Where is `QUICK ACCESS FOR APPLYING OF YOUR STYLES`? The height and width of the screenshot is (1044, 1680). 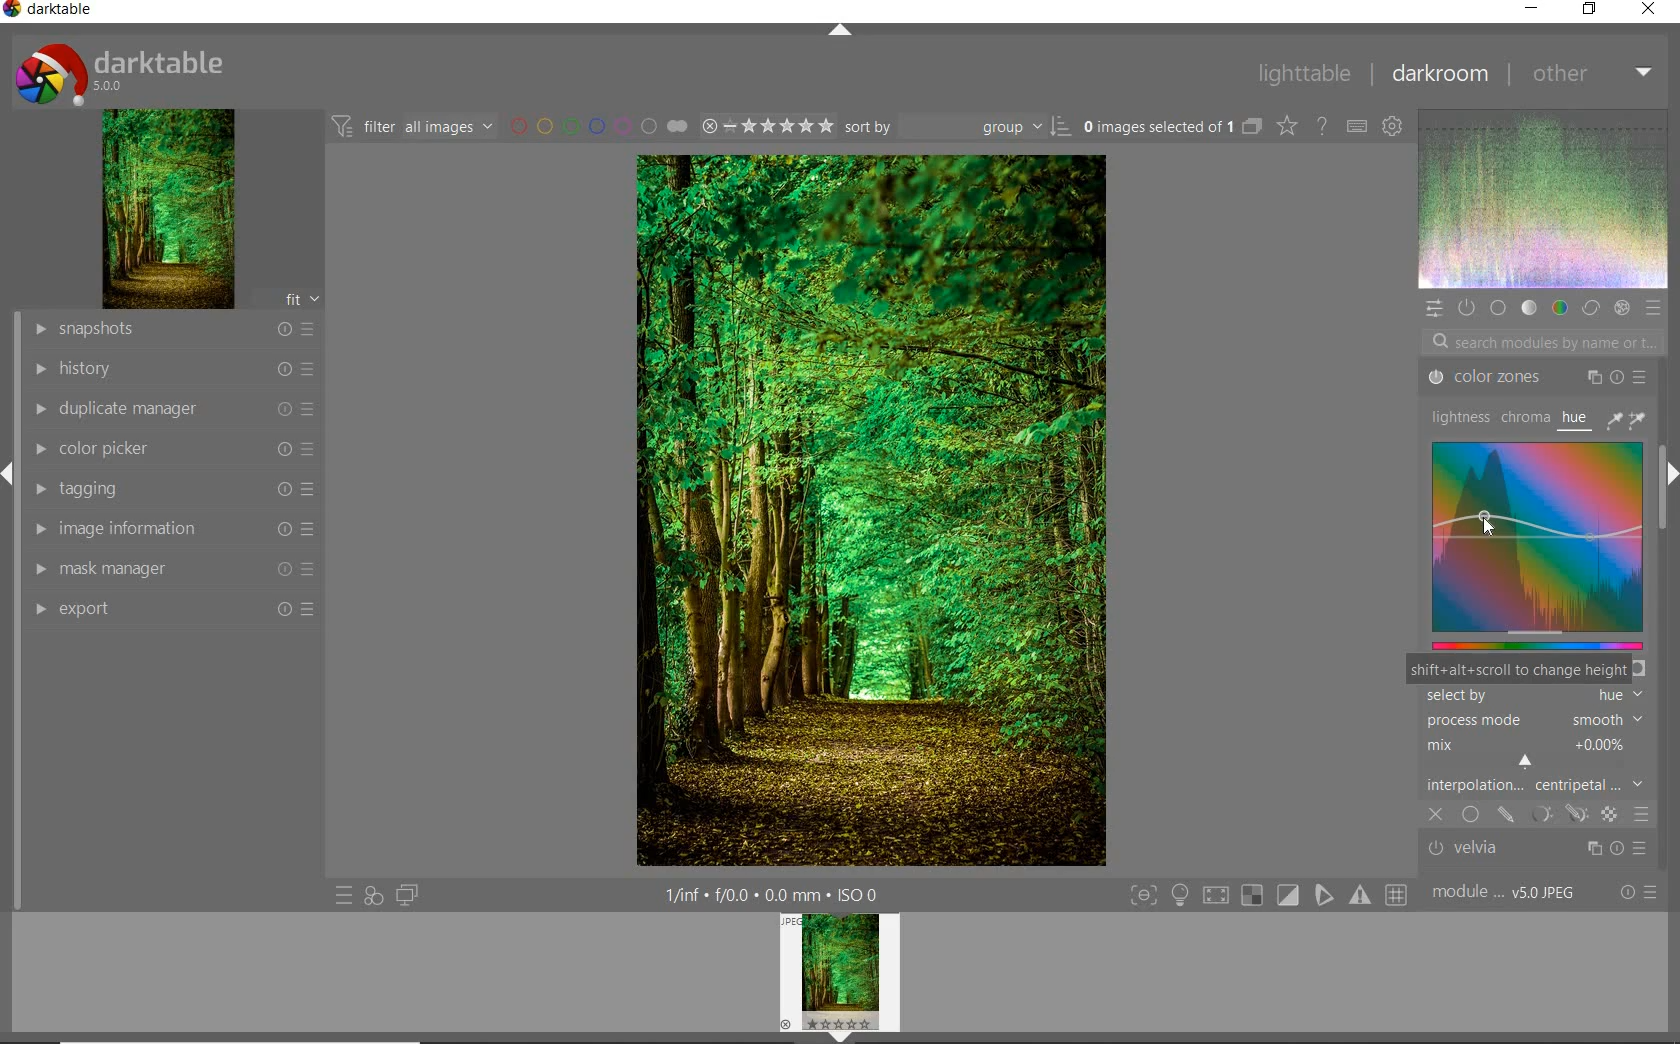 QUICK ACCESS FOR APPLYING OF YOUR STYLES is located at coordinates (372, 896).